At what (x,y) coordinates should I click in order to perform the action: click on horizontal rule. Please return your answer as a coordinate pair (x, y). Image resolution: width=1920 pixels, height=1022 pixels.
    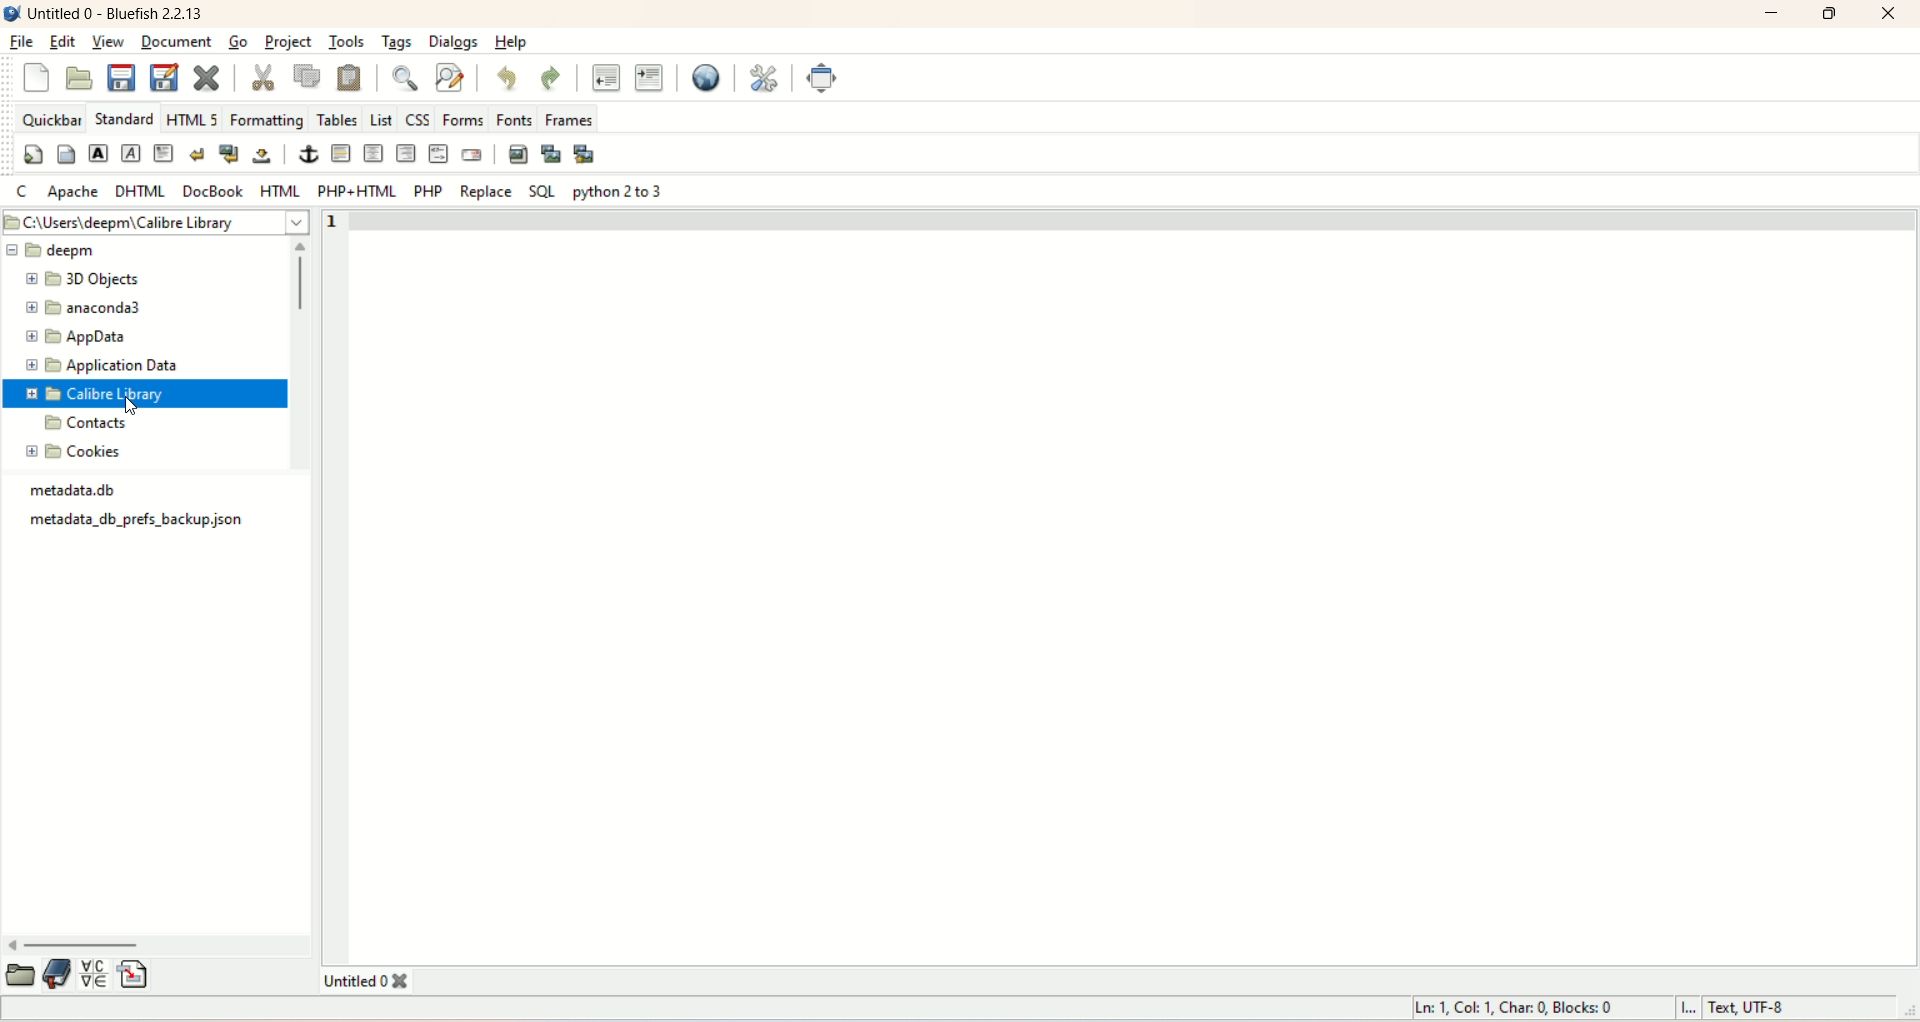
    Looking at the image, I should click on (343, 154).